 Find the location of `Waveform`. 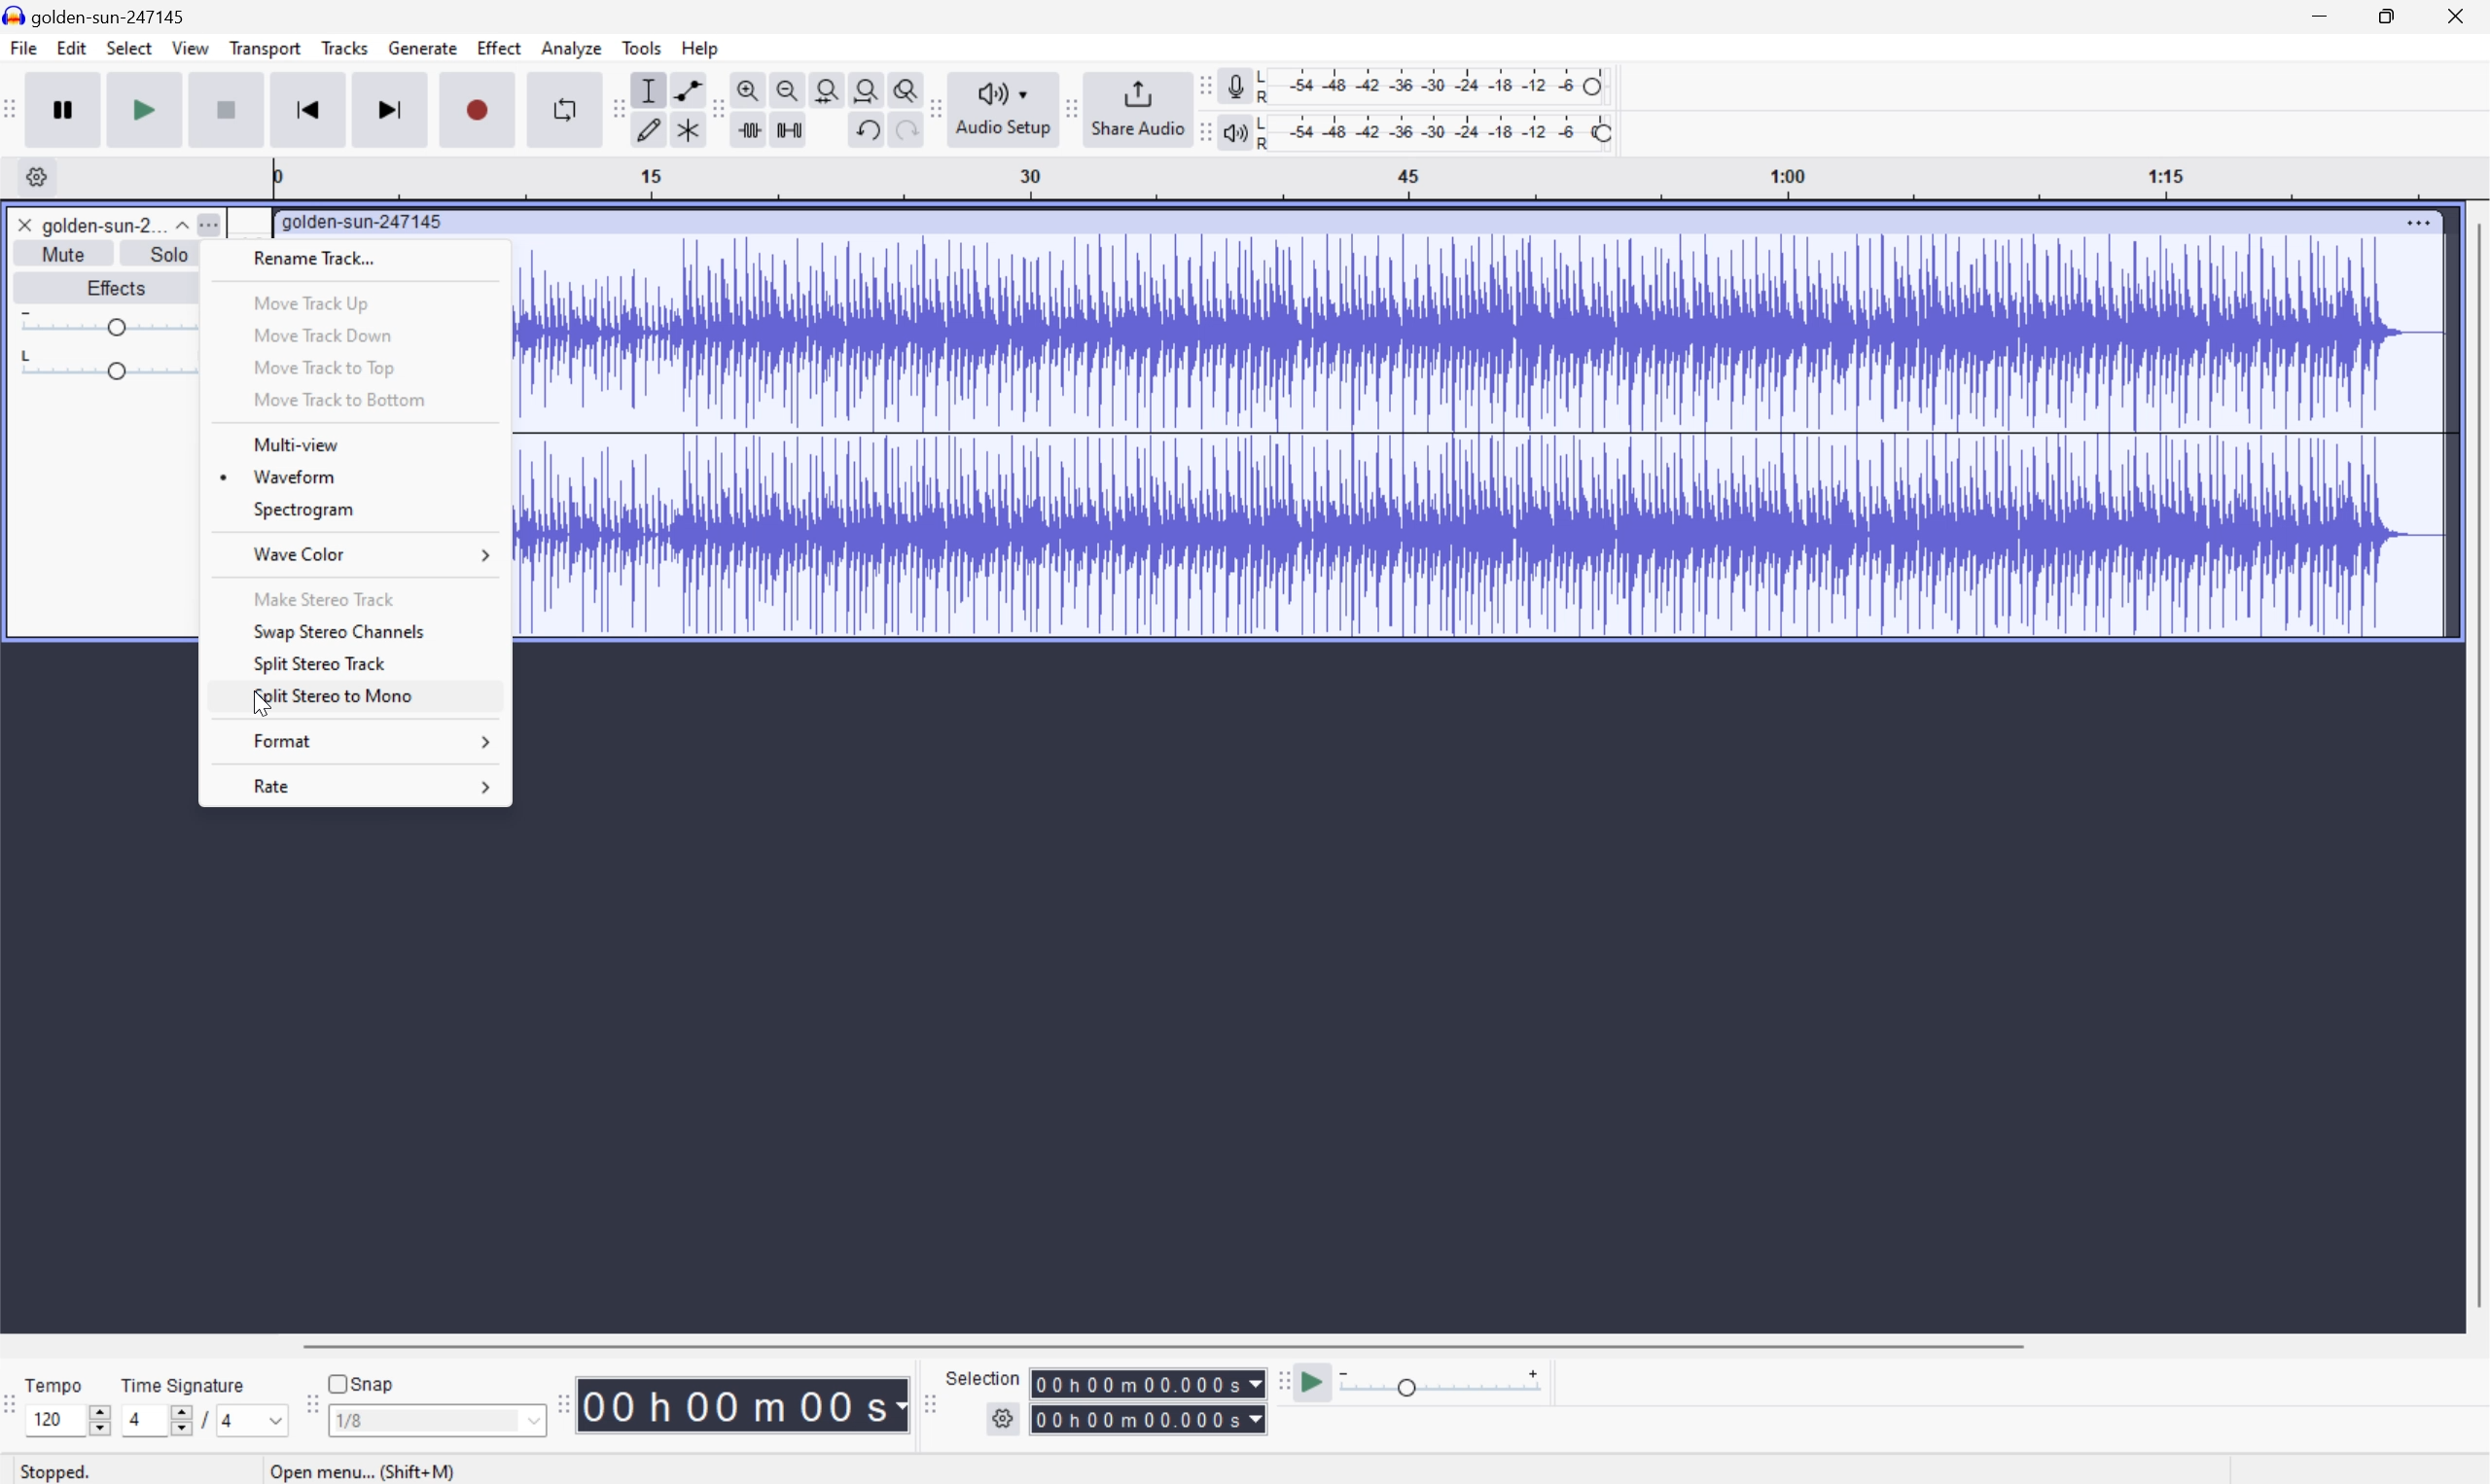

Waveform is located at coordinates (293, 476).